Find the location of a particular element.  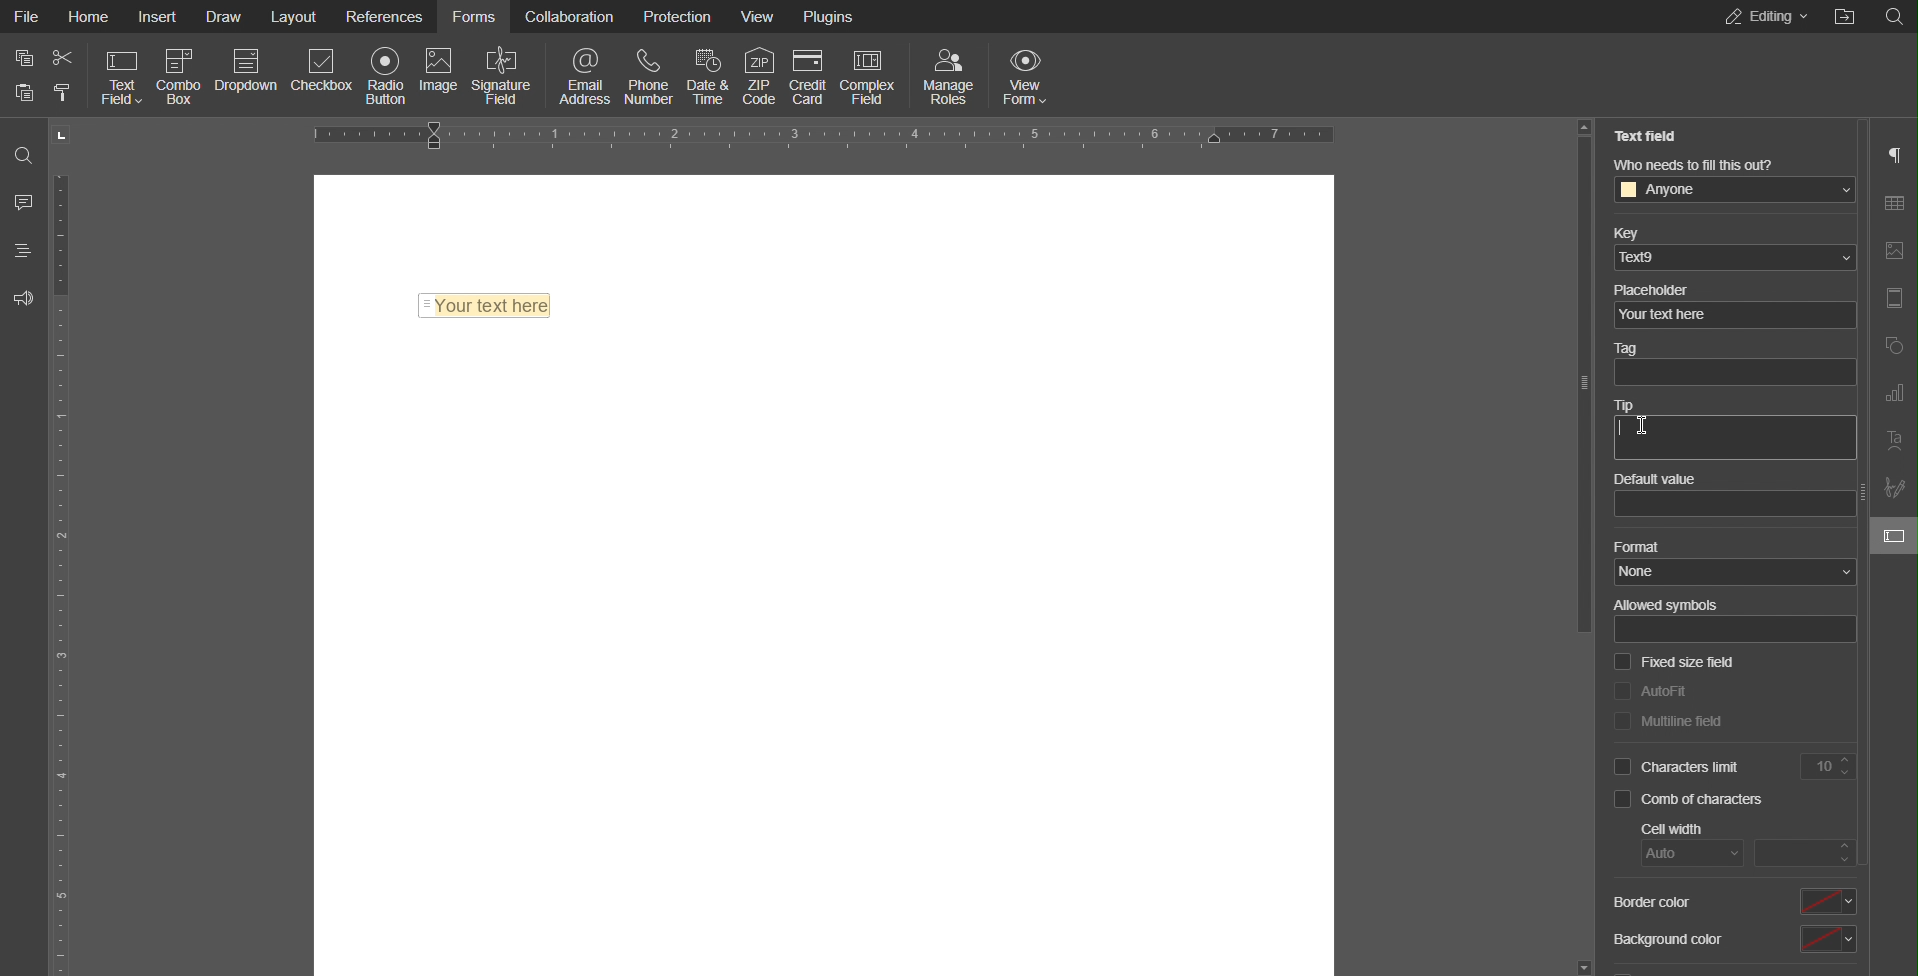

Signature Field is located at coordinates (507, 75).